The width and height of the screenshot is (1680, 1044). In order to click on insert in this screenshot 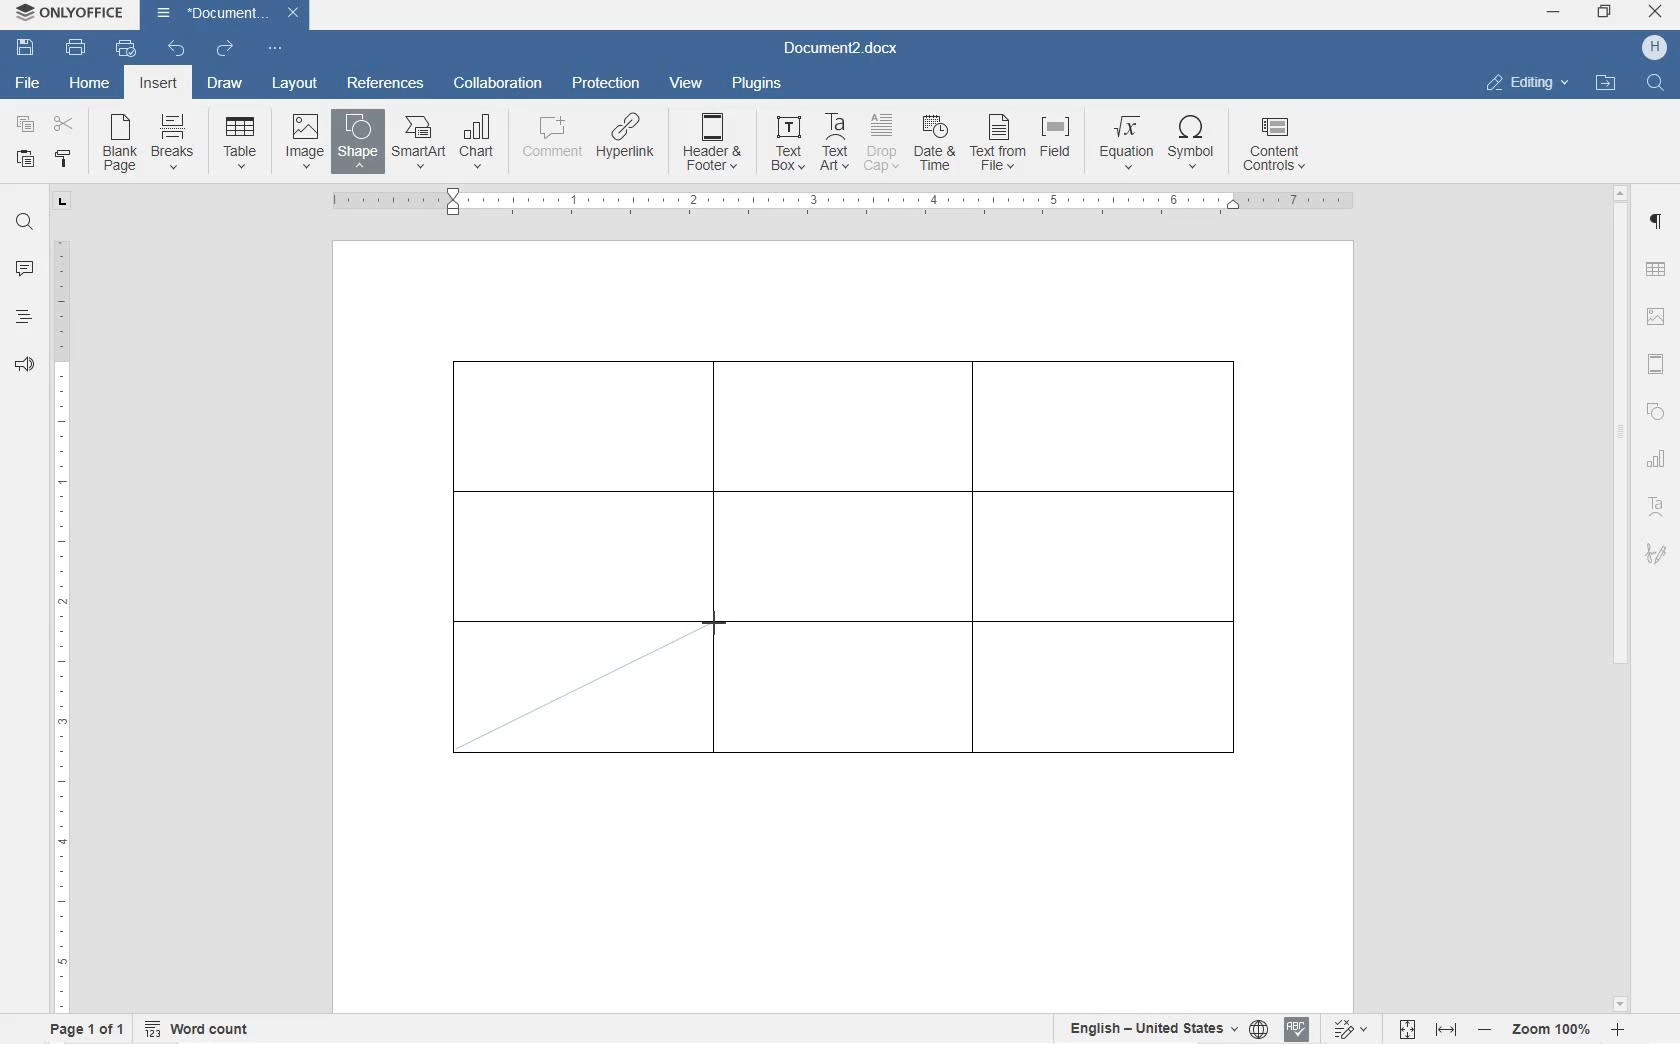, I will do `click(157, 84)`.